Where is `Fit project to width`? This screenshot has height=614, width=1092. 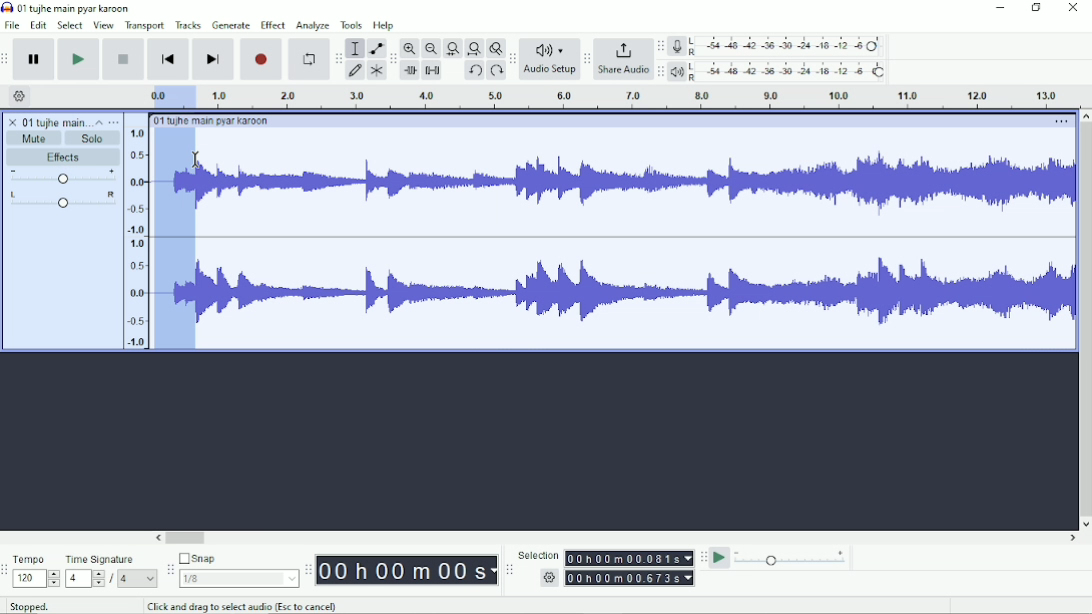 Fit project to width is located at coordinates (475, 49).